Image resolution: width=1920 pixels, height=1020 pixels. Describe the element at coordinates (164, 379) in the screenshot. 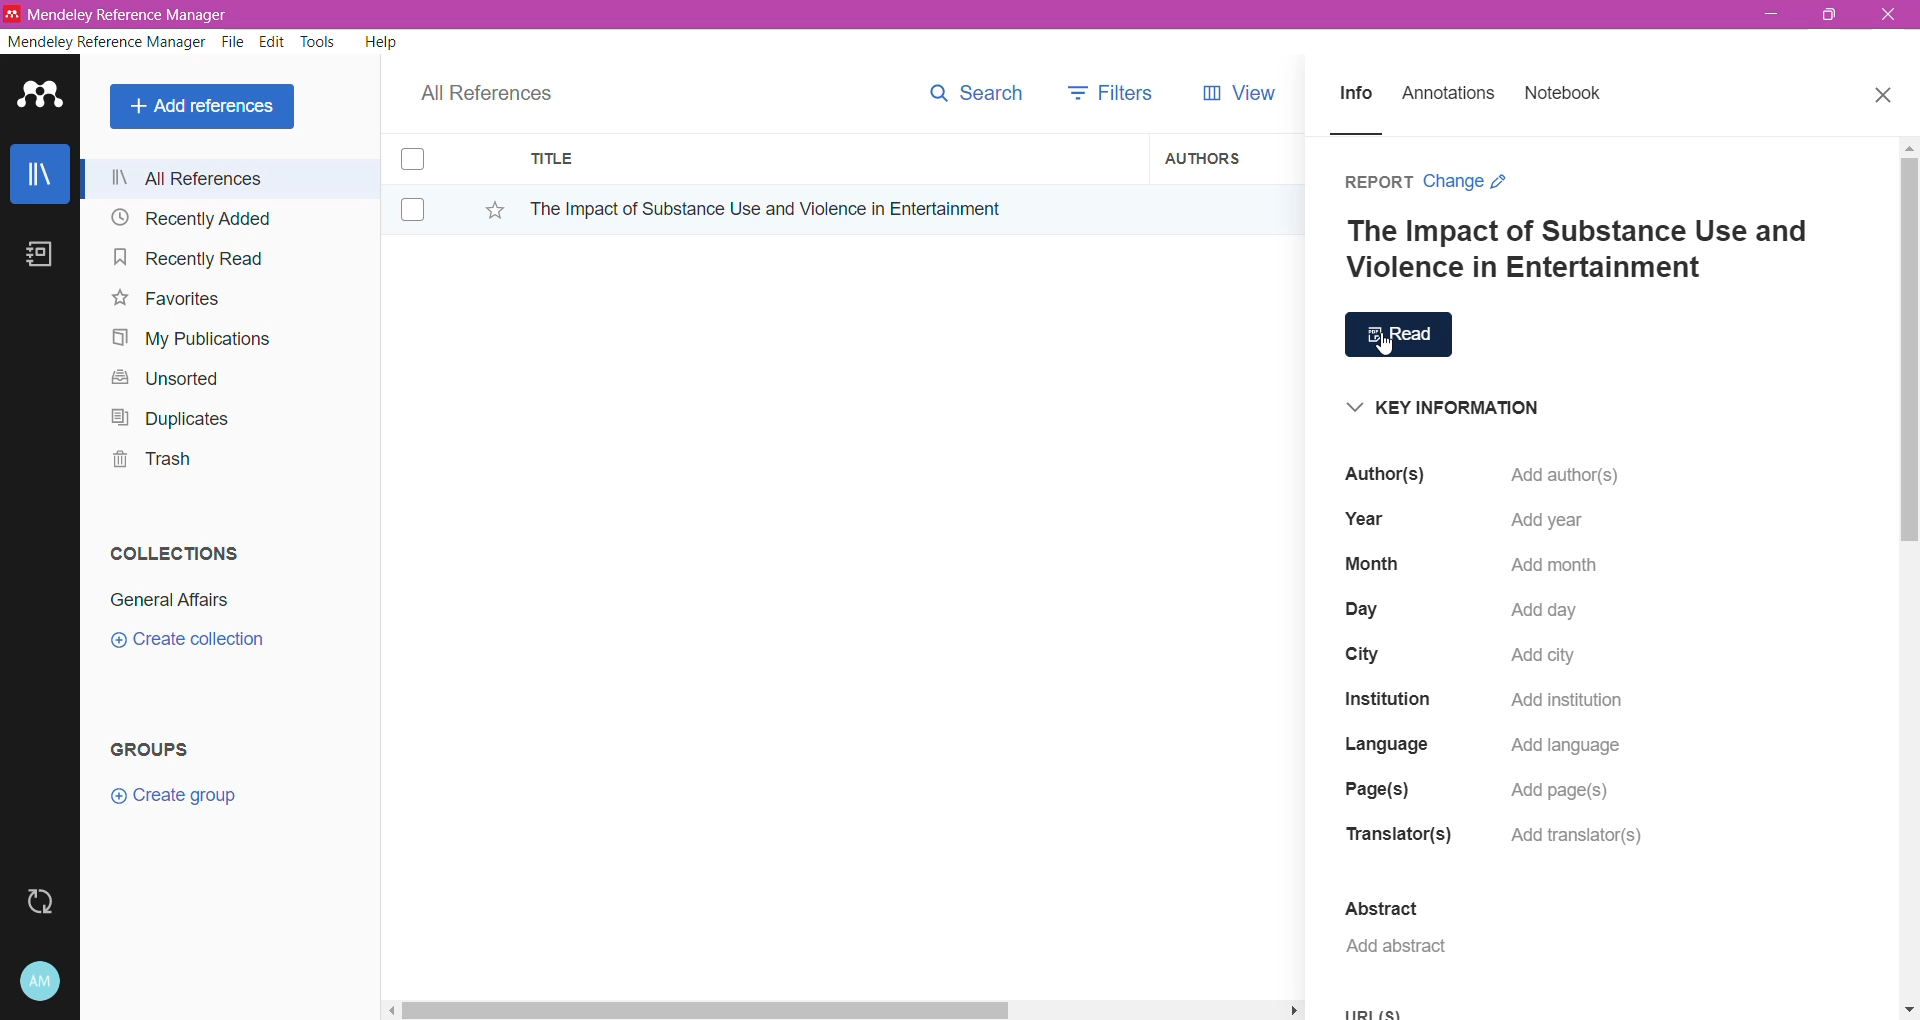

I see `Unsorted` at that location.